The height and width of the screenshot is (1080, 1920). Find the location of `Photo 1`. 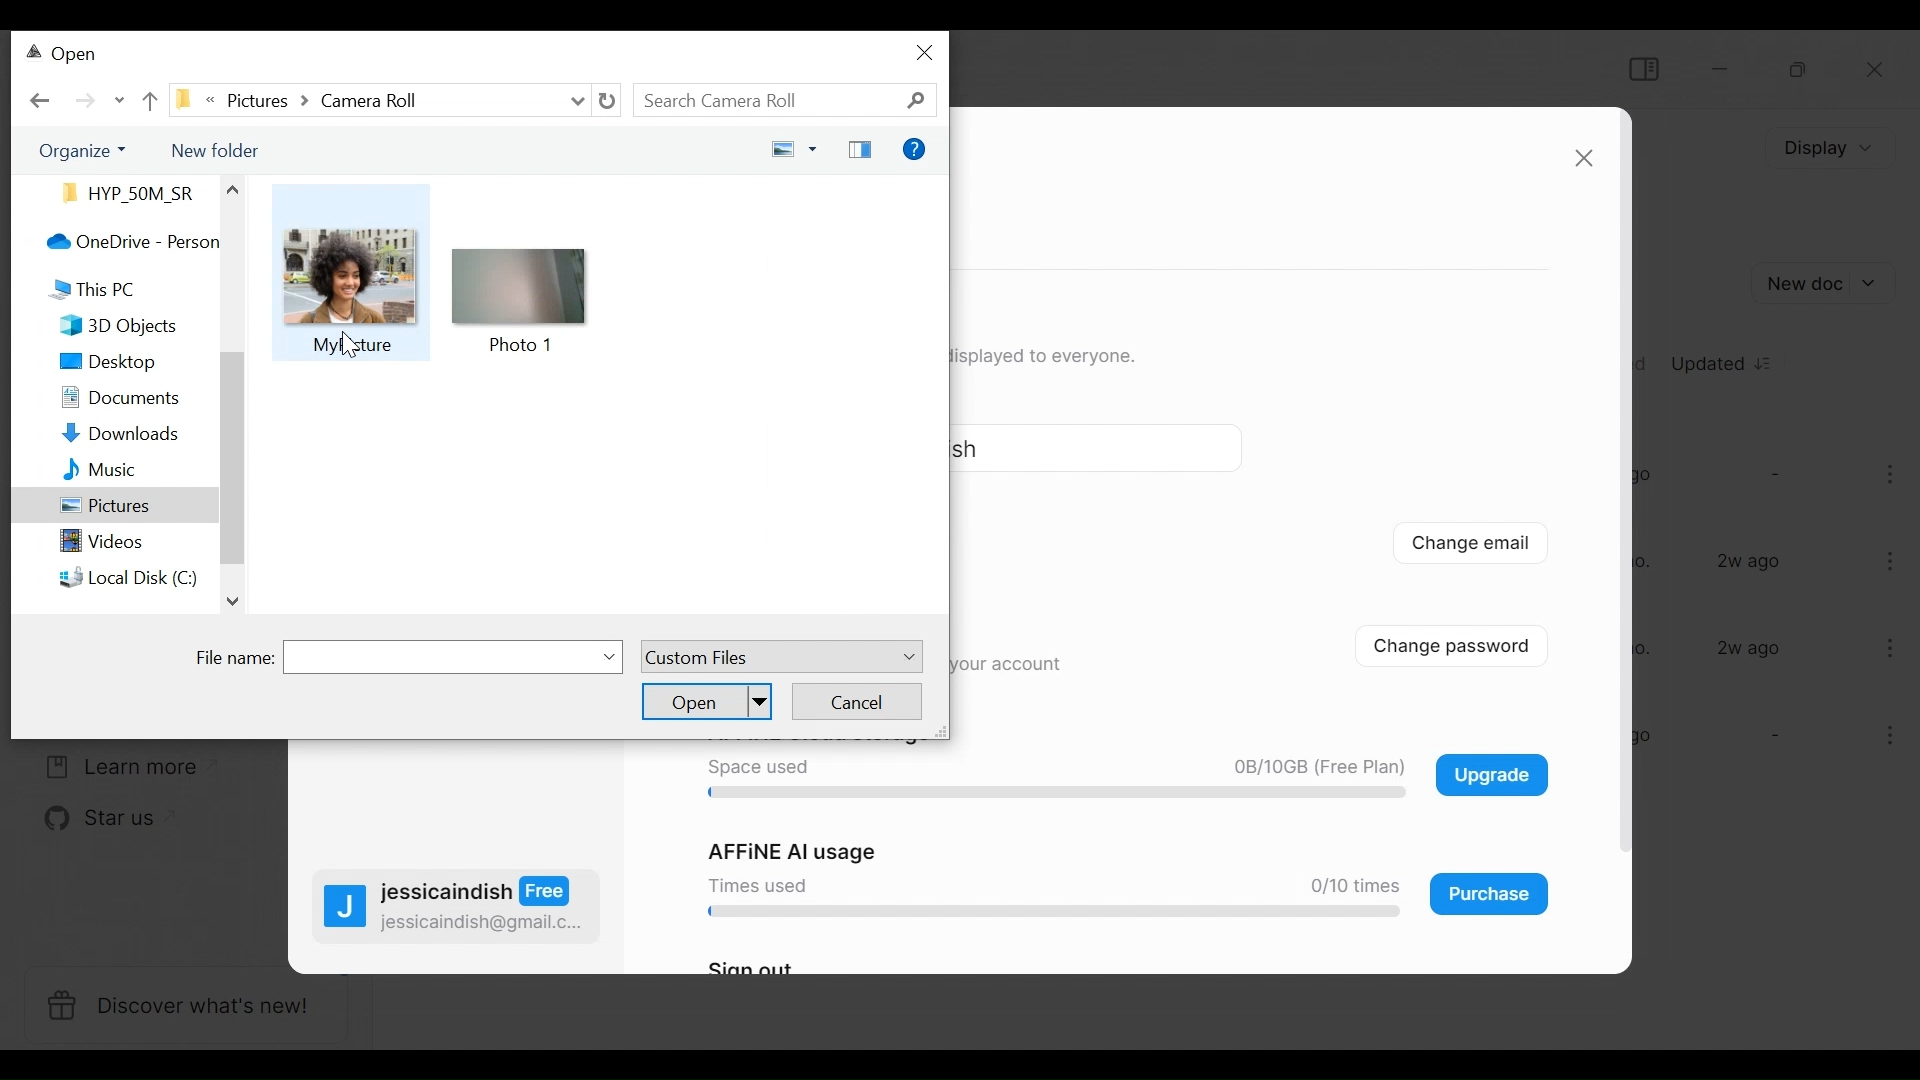

Photo 1 is located at coordinates (524, 346).